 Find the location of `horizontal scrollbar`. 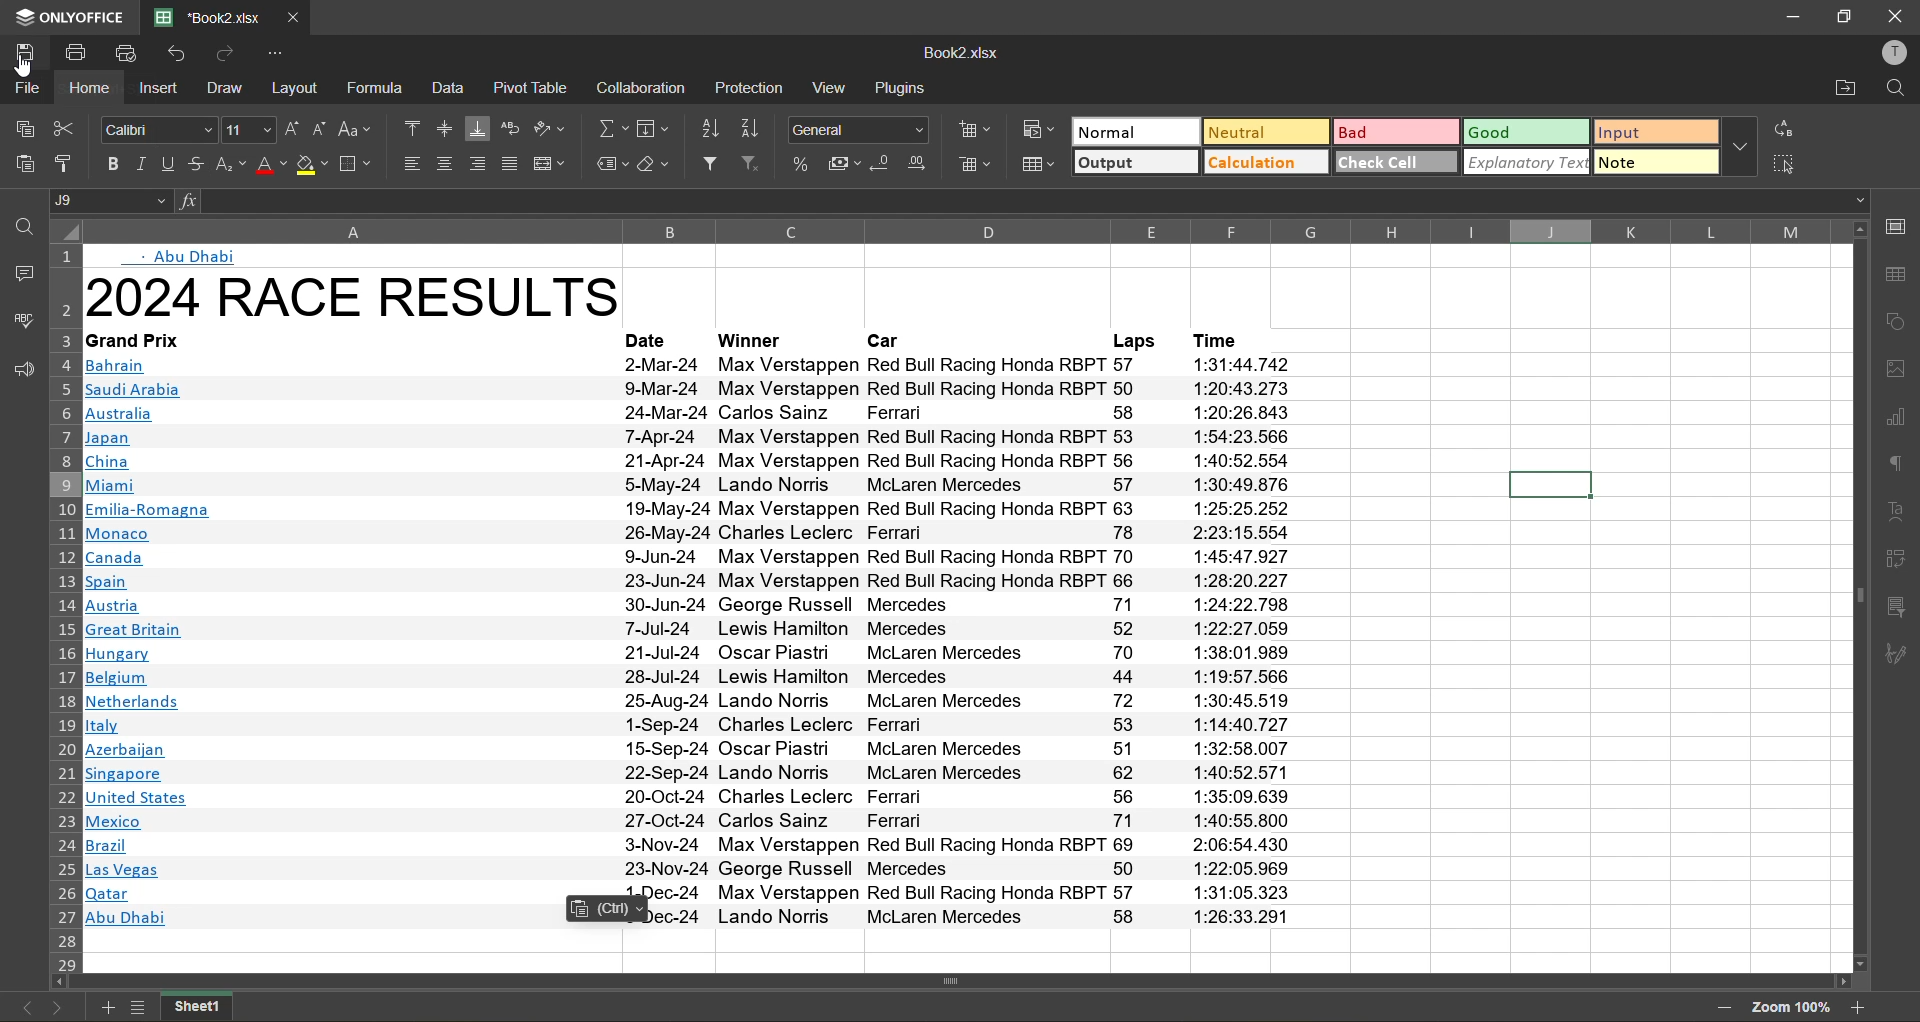

horizontal scrollbar is located at coordinates (948, 981).